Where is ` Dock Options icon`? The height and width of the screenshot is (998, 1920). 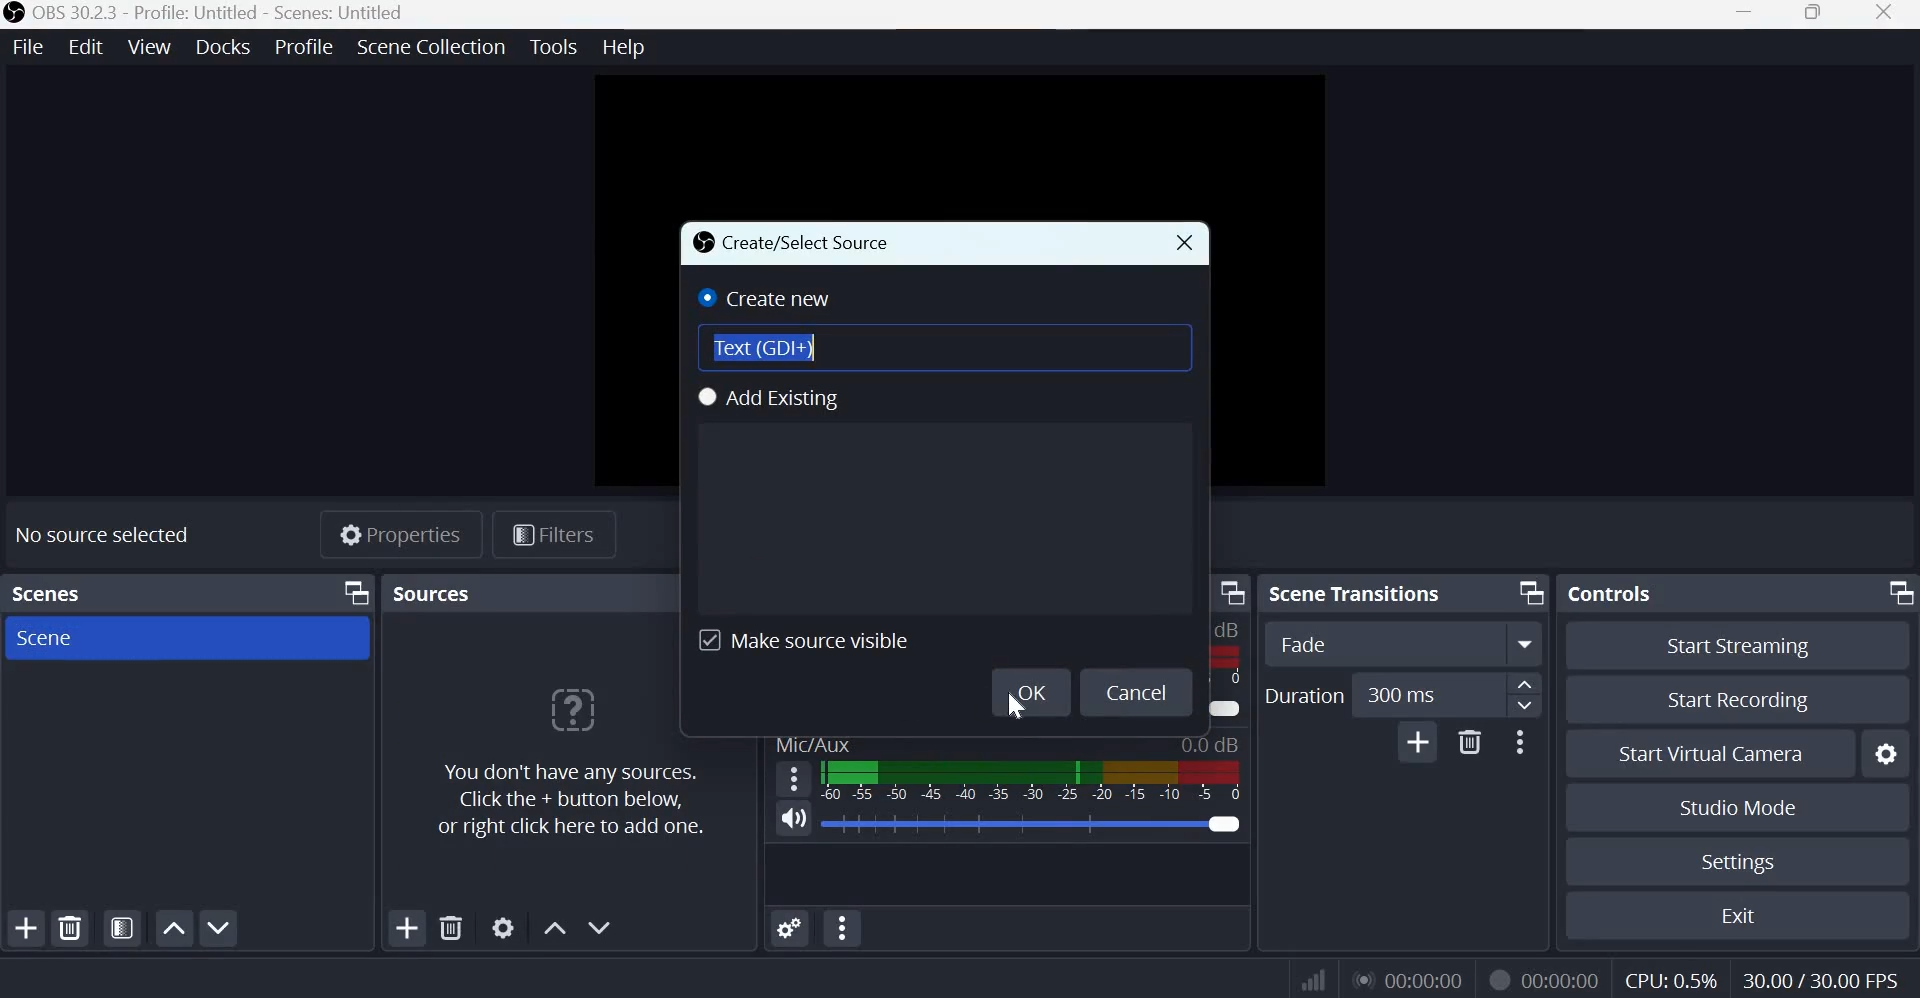
 Dock Options icon is located at coordinates (1896, 592).